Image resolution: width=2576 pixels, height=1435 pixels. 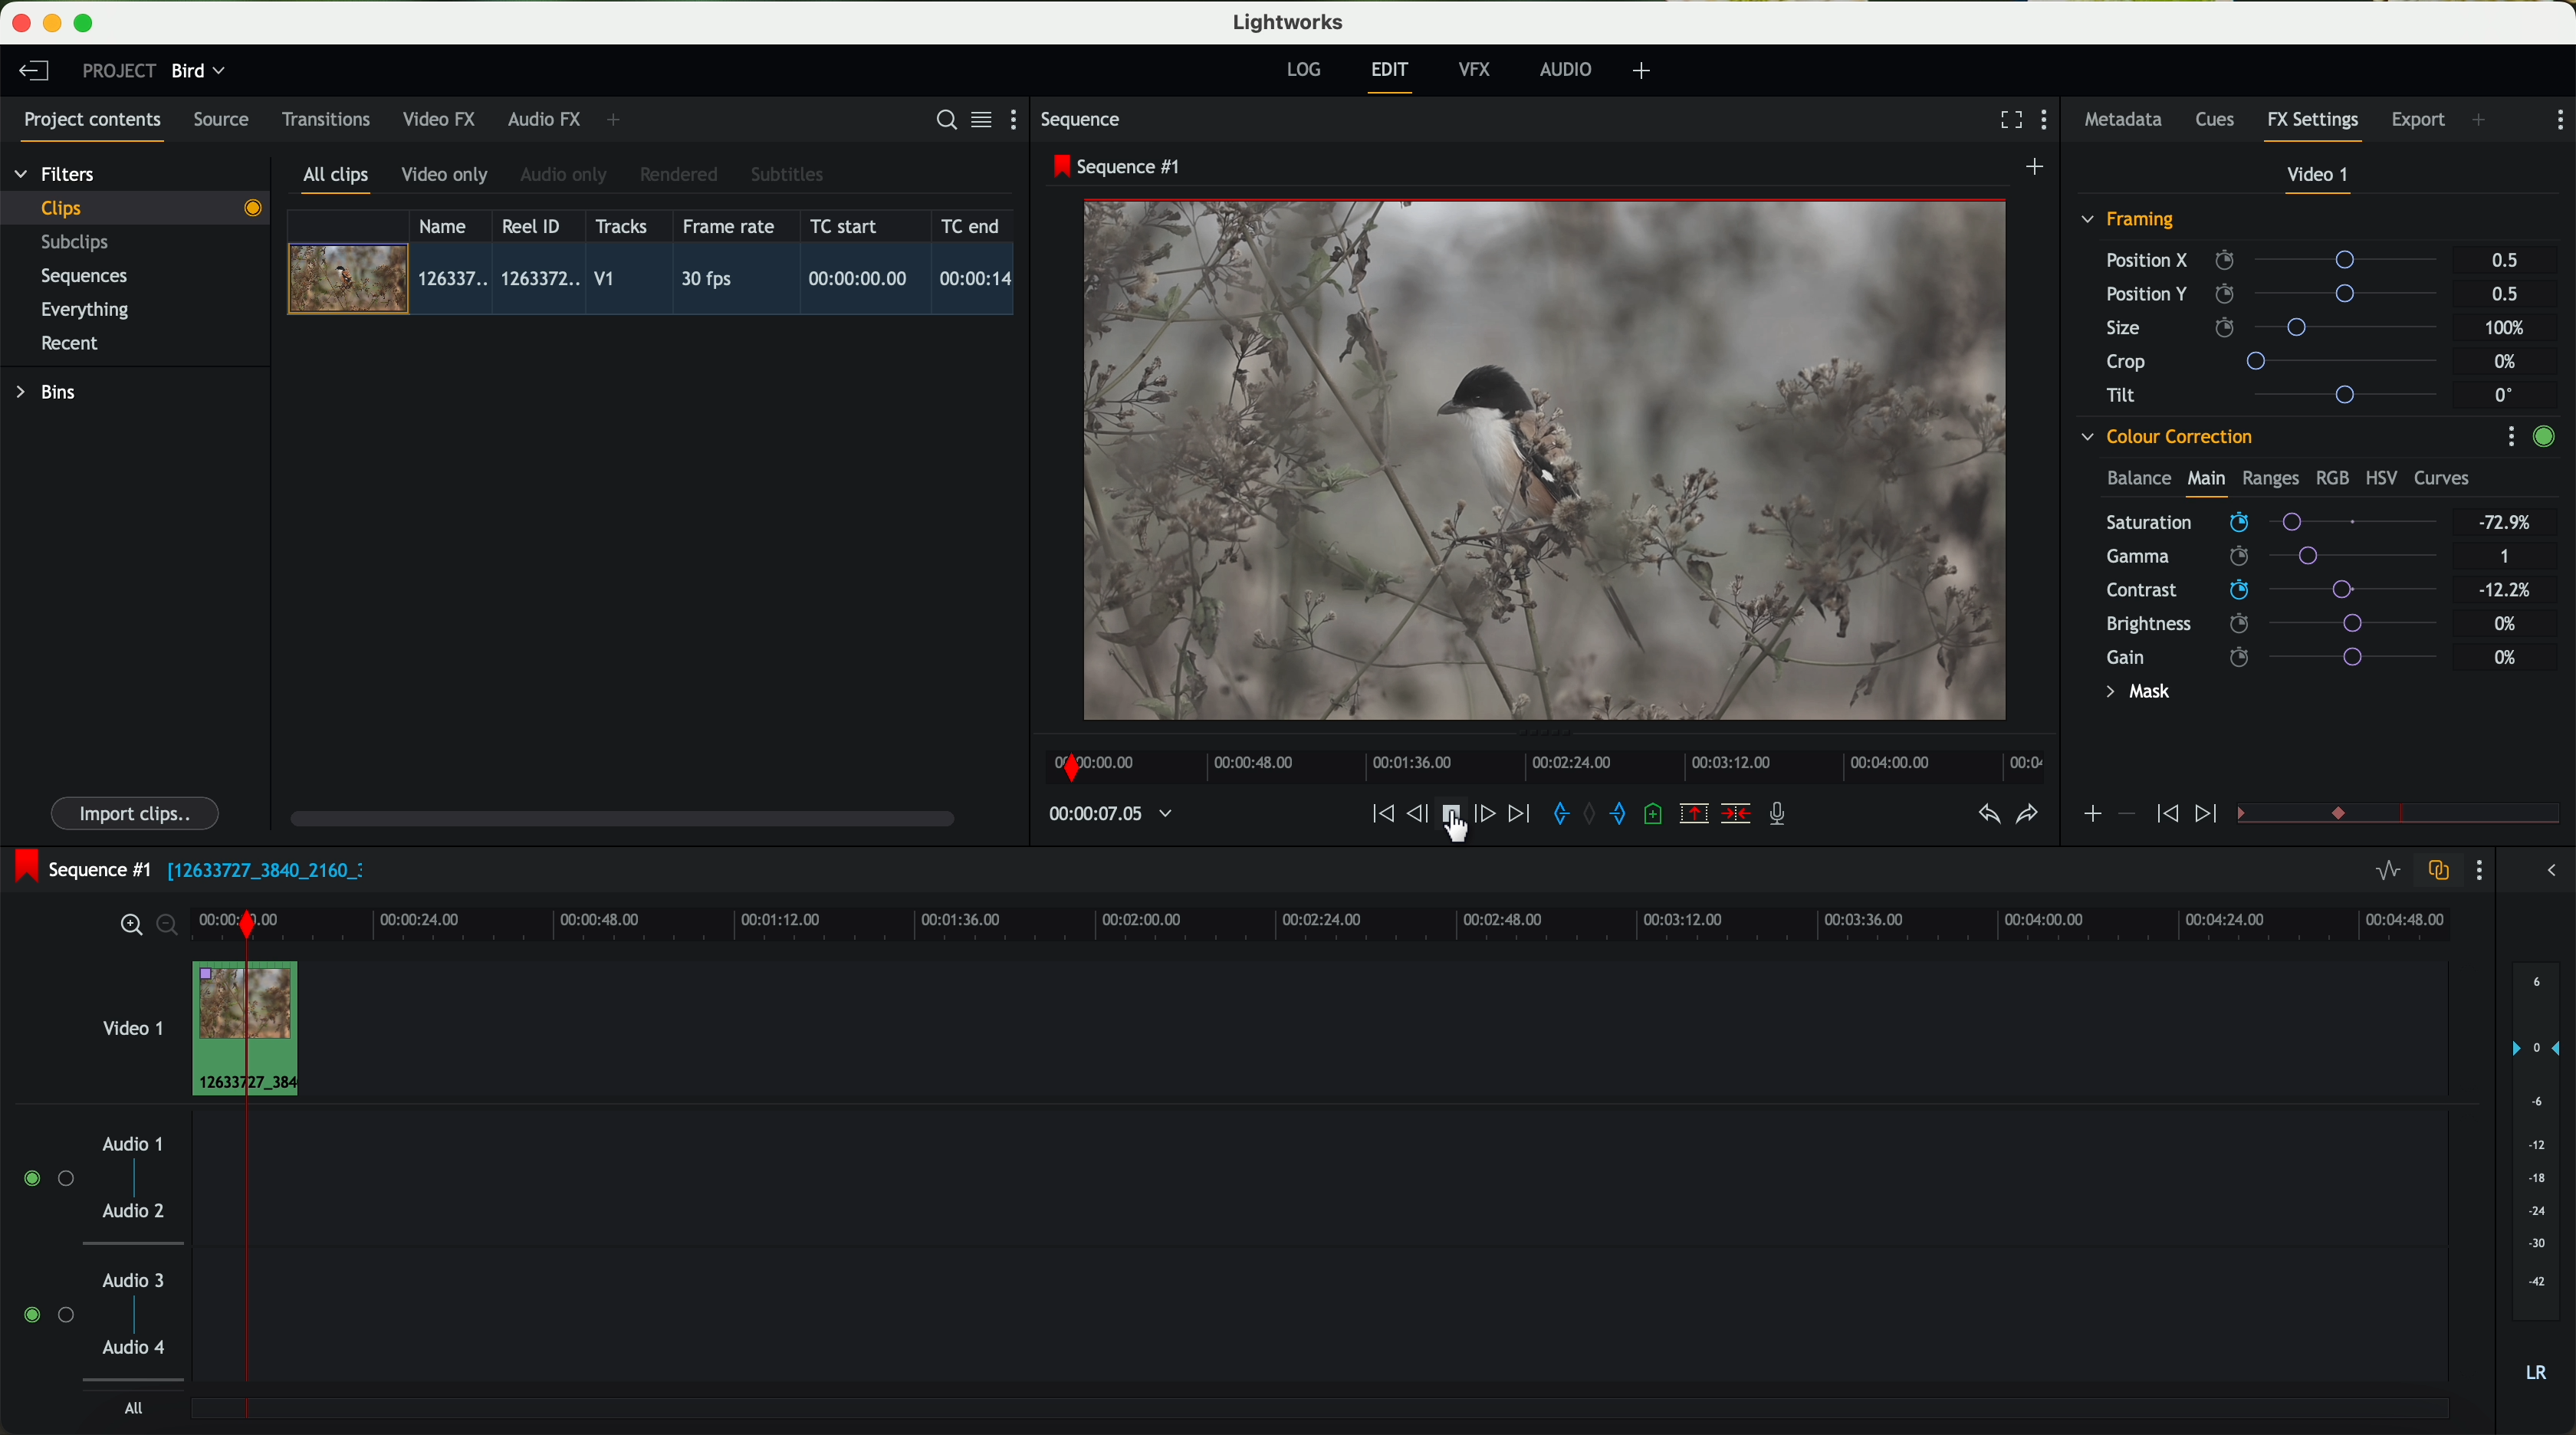 I want to click on framing, so click(x=2129, y=222).